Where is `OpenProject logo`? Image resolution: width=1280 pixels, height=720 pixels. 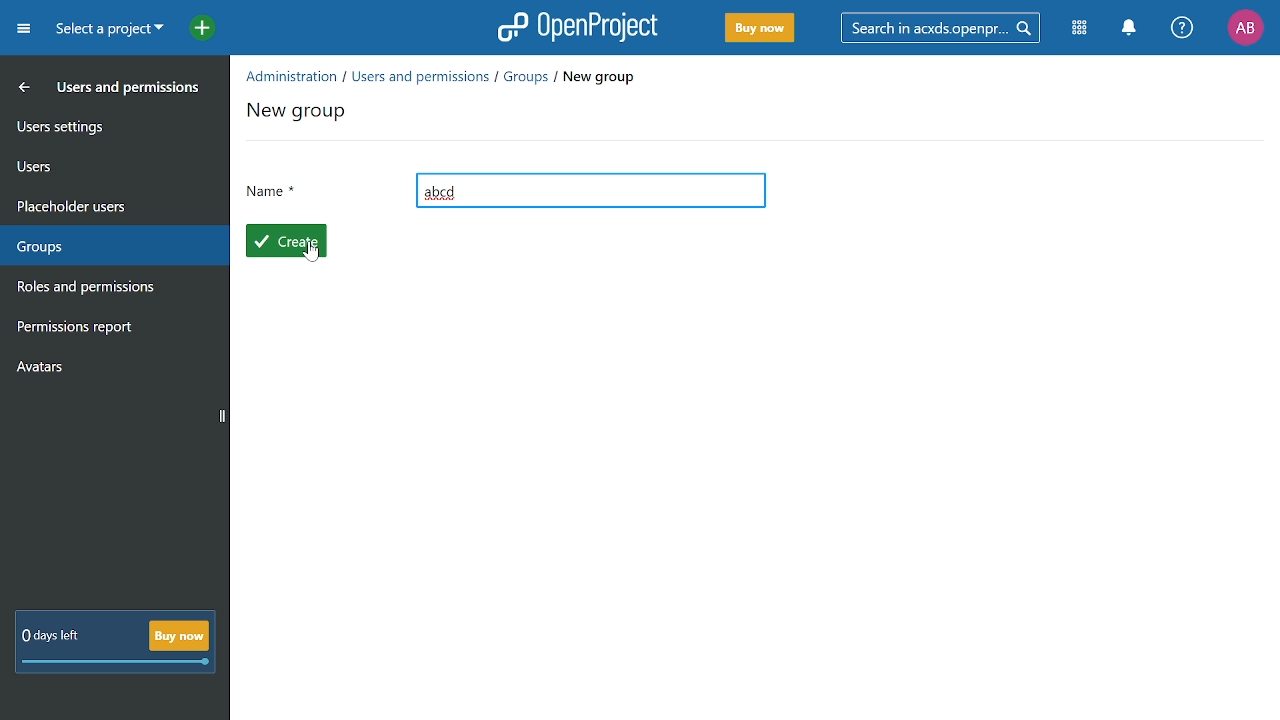
OpenProject logo is located at coordinates (579, 26).